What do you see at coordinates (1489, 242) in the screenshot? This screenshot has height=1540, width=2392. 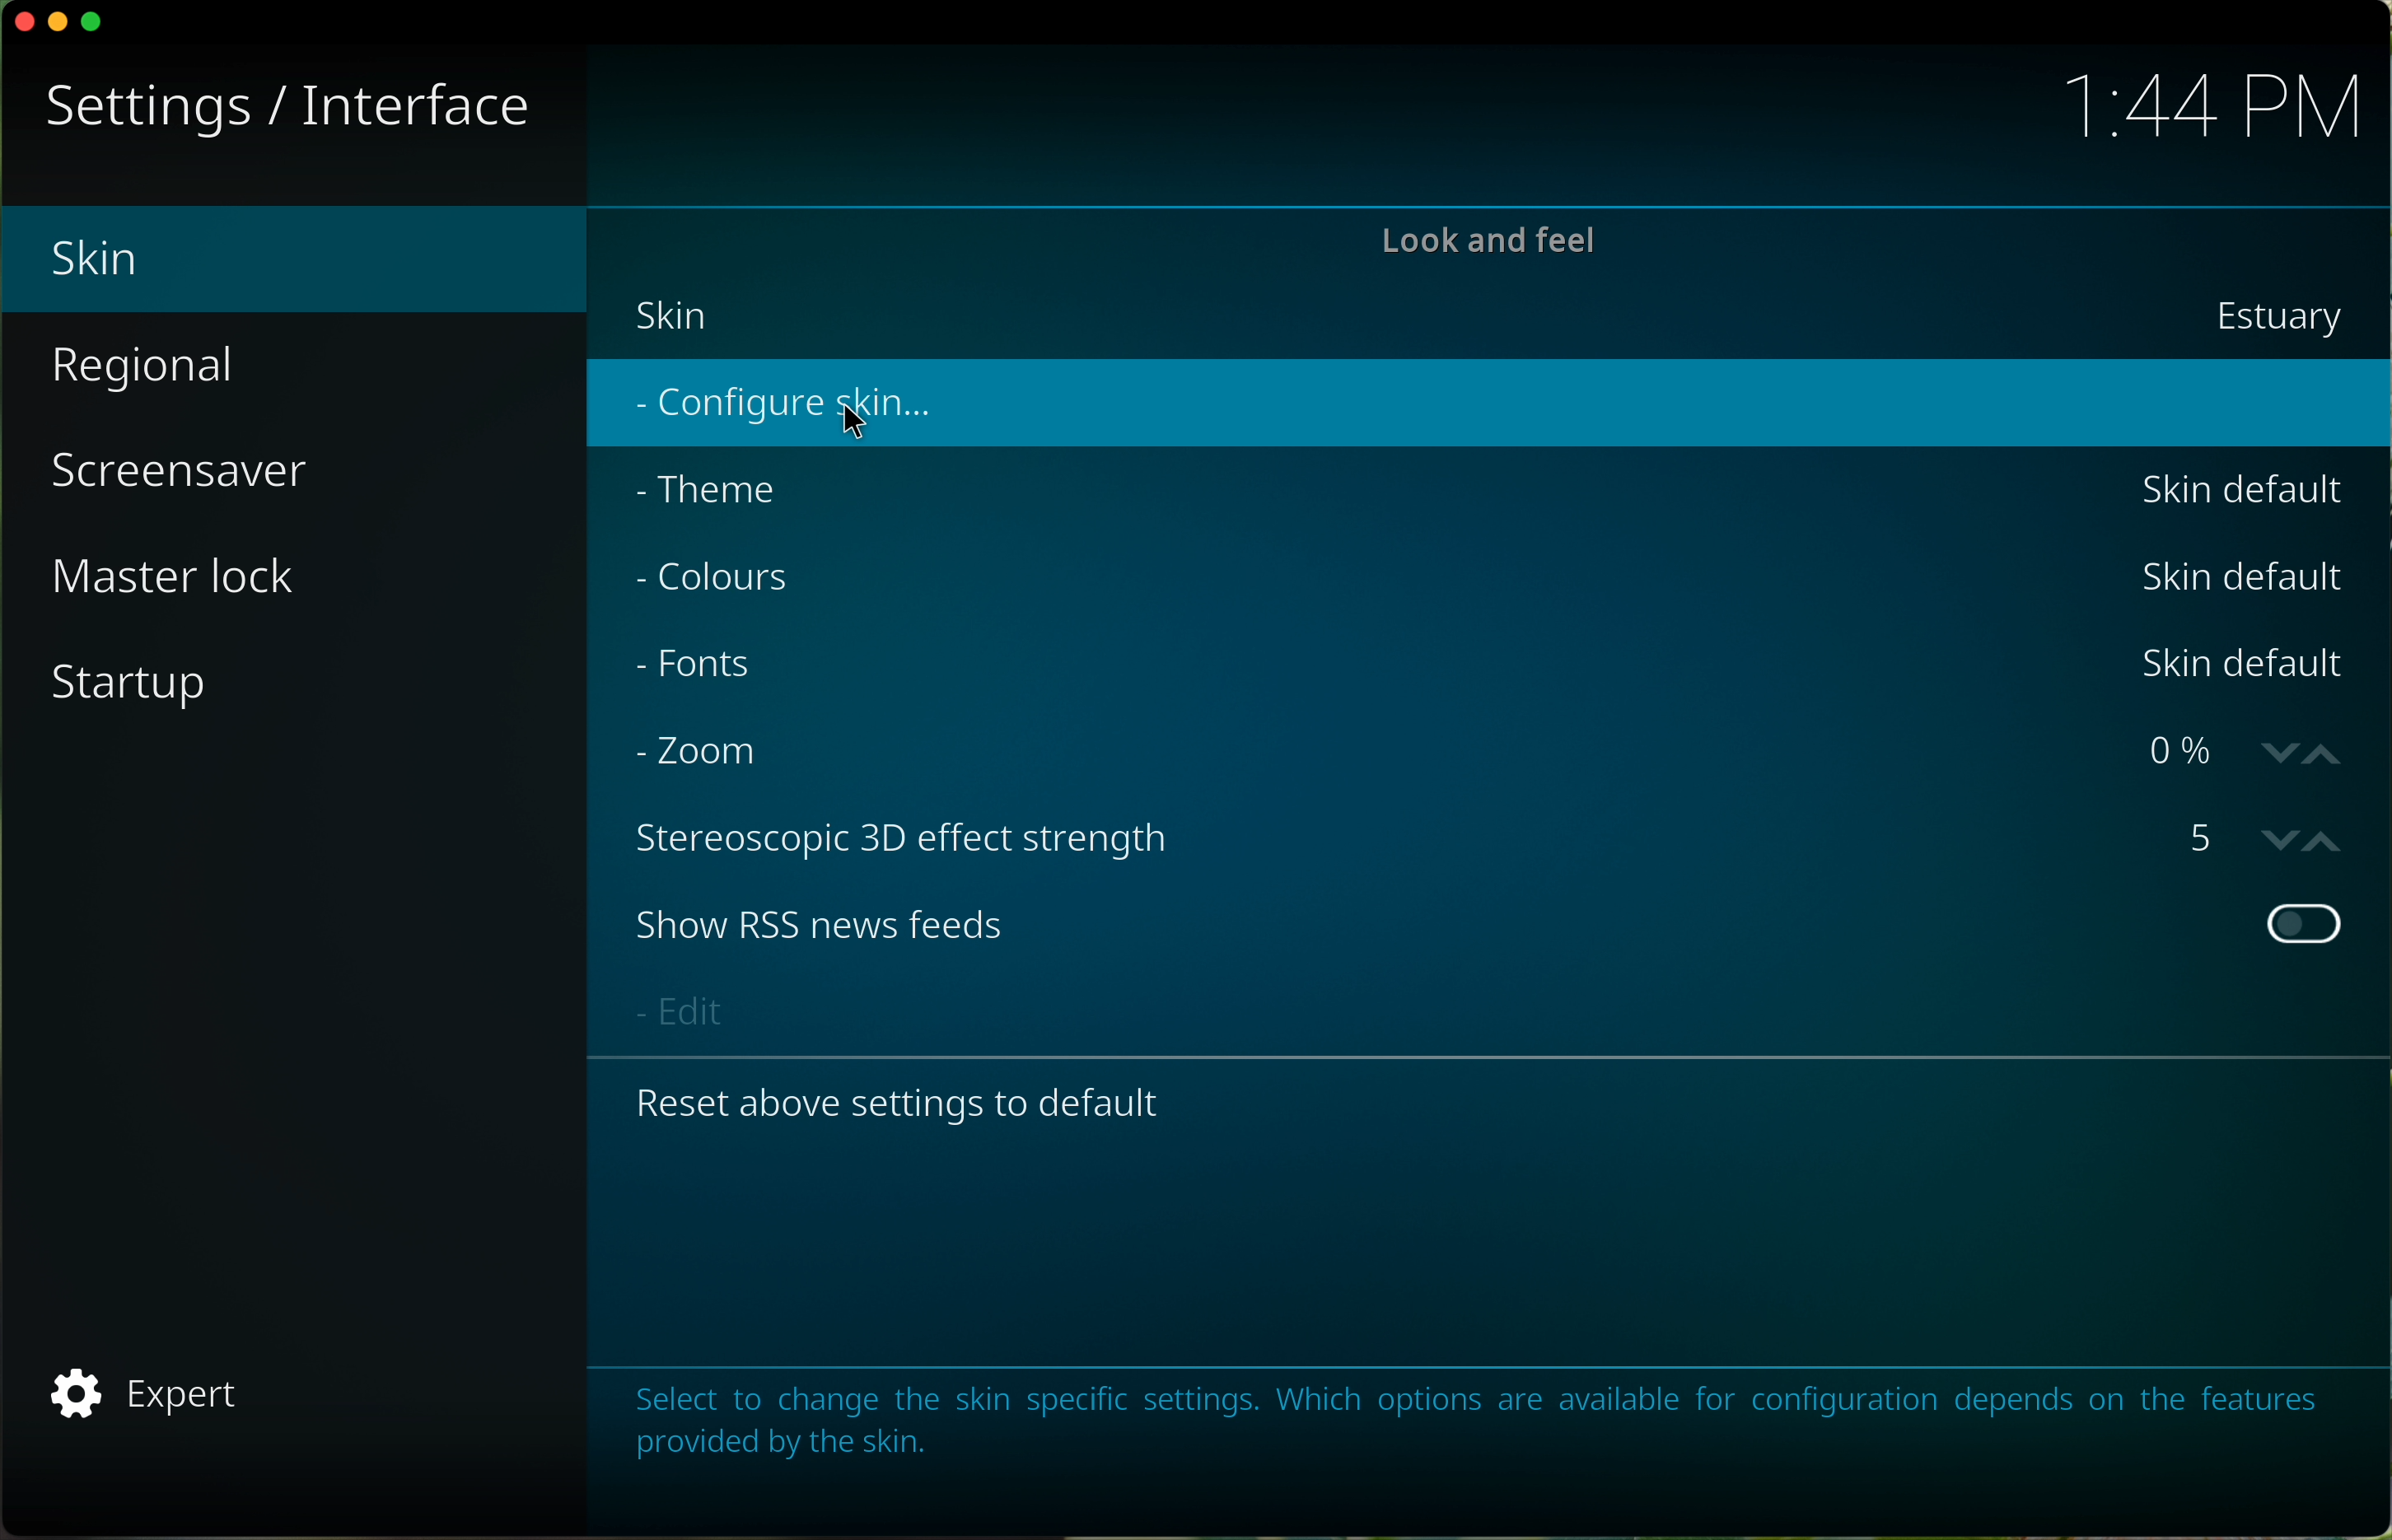 I see `look and feel` at bounding box center [1489, 242].